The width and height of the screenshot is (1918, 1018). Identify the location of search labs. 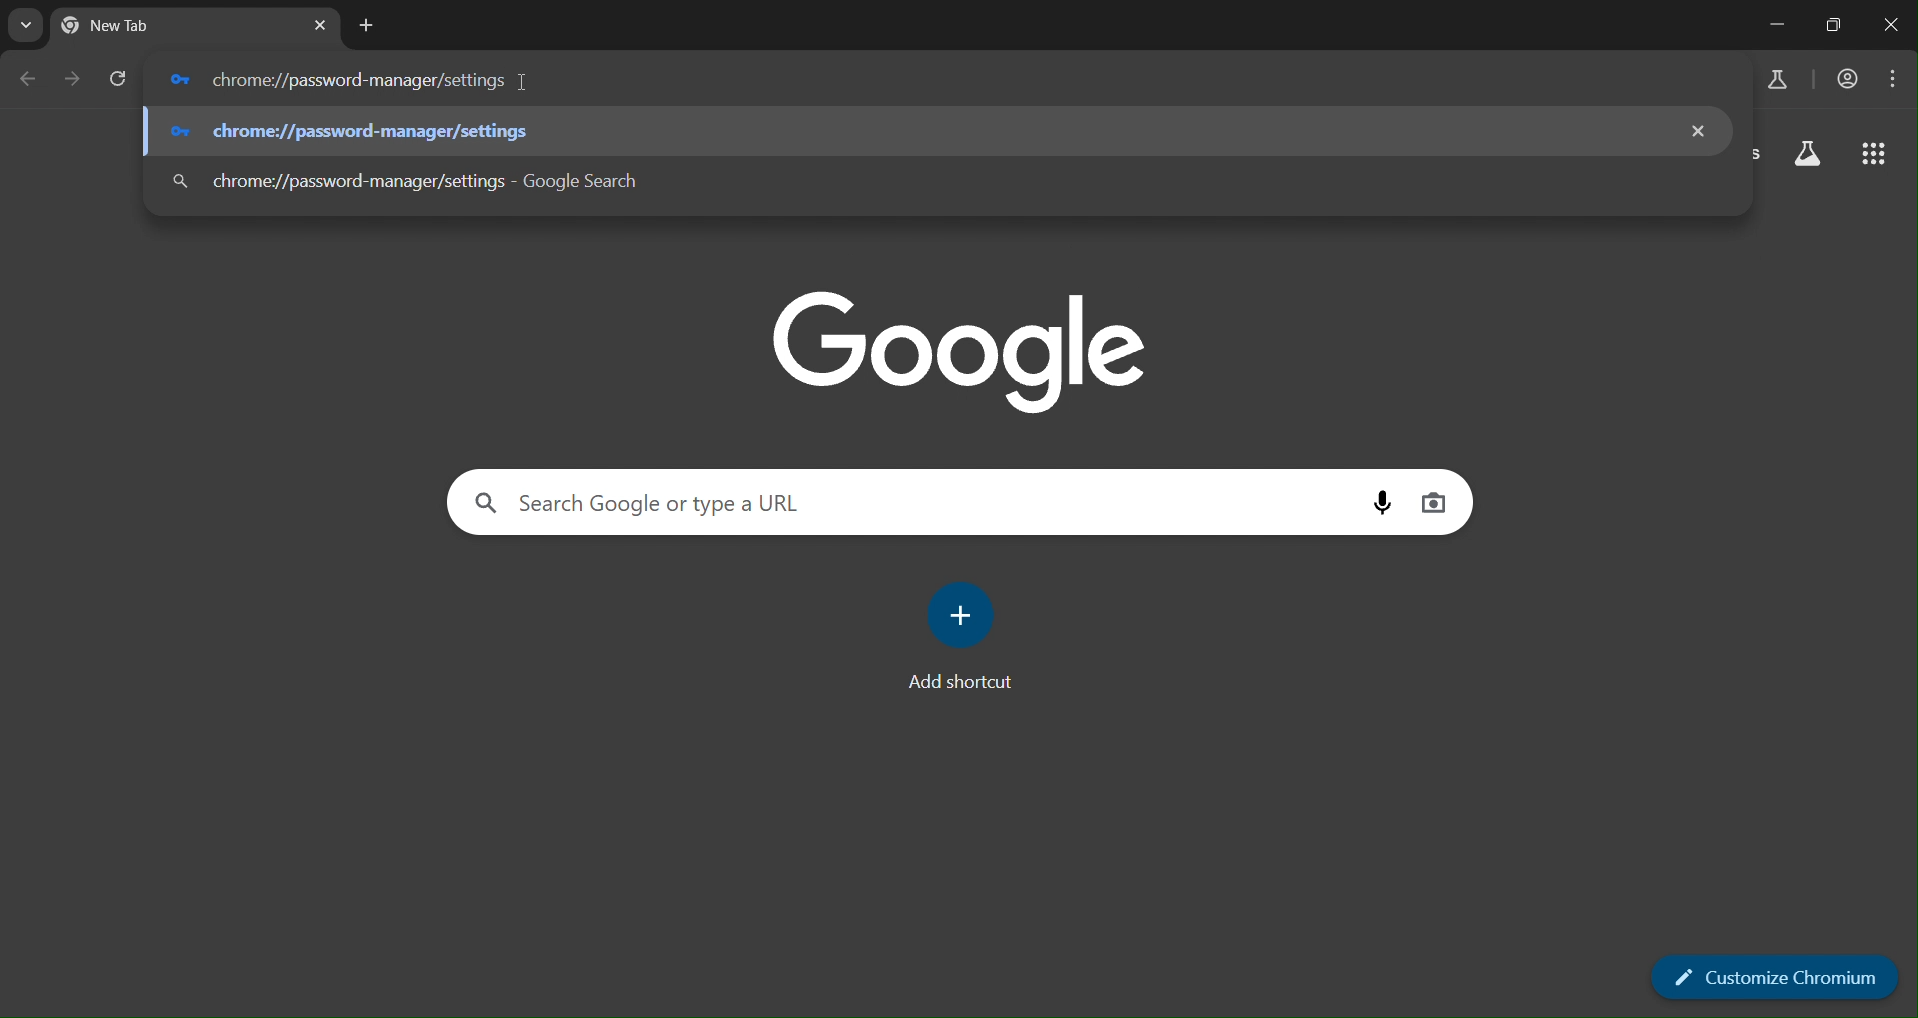
(1781, 79).